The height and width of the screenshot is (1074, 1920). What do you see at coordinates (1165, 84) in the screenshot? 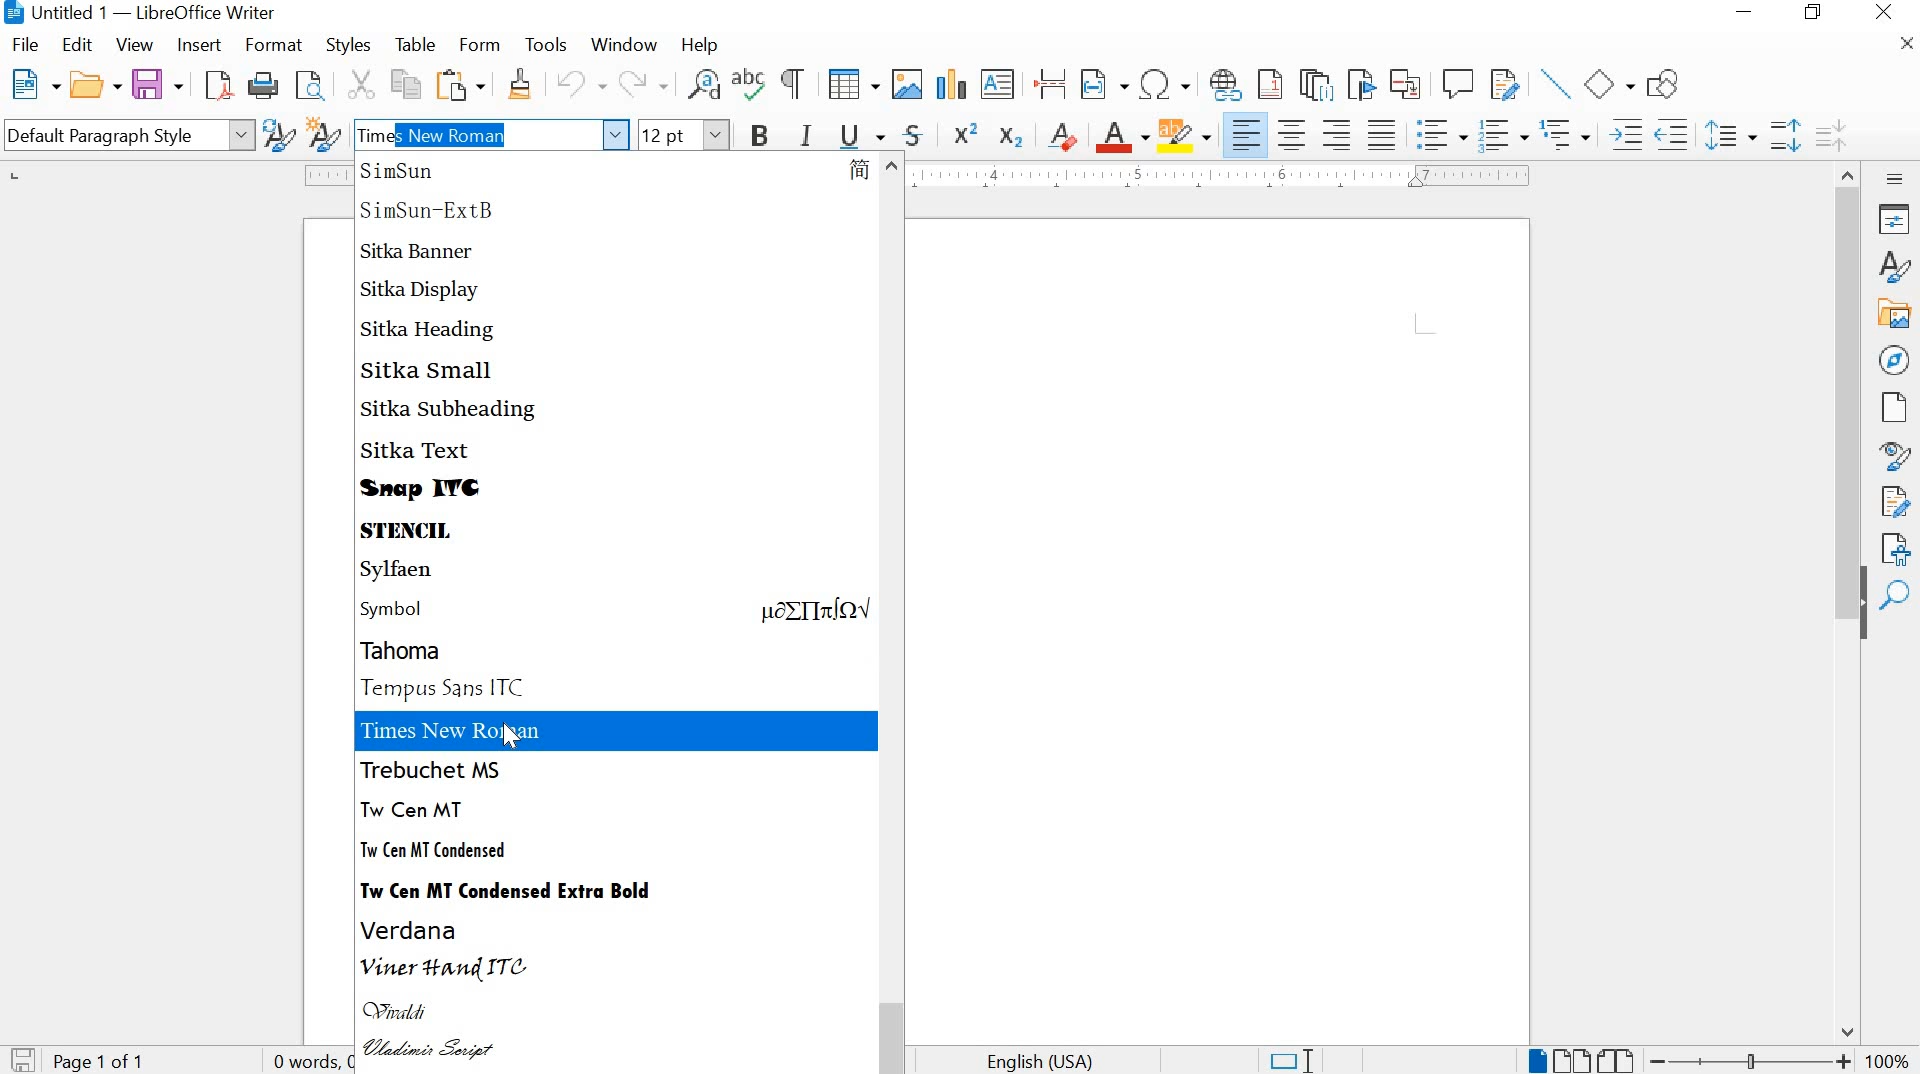
I see `INSERT SPECIAL CHARACTERS` at bounding box center [1165, 84].